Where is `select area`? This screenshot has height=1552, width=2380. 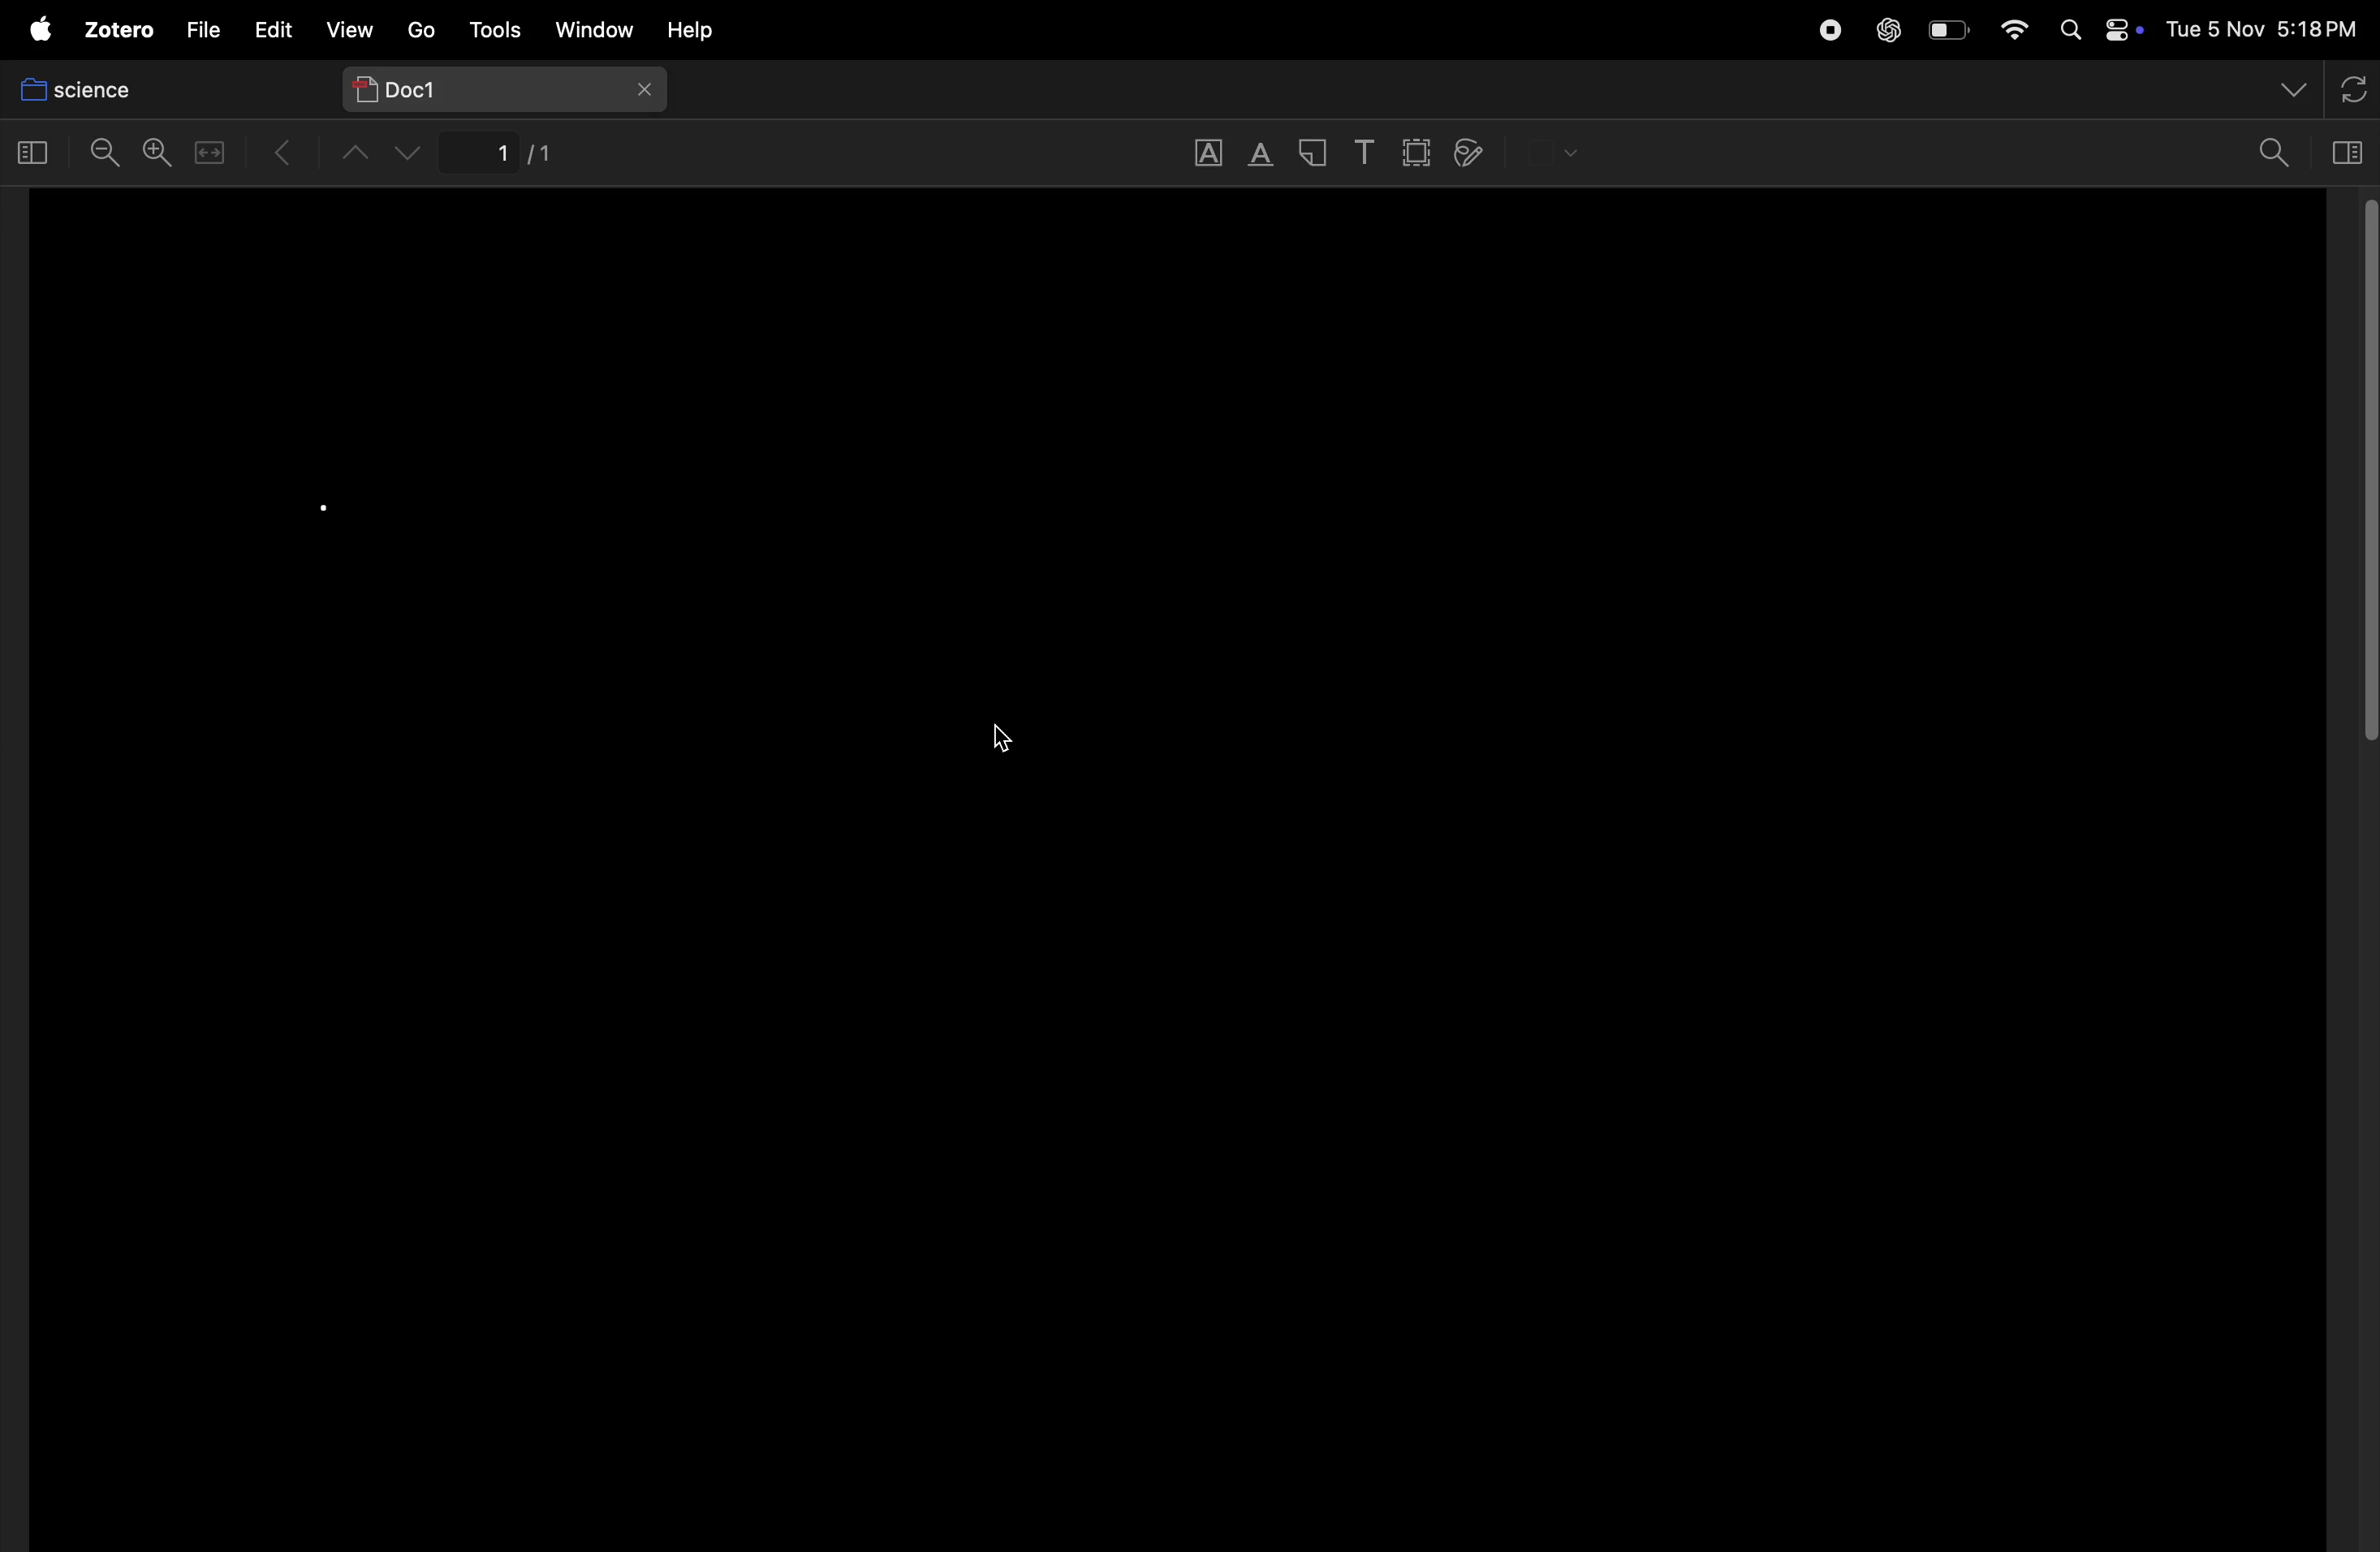
select area is located at coordinates (1415, 153).